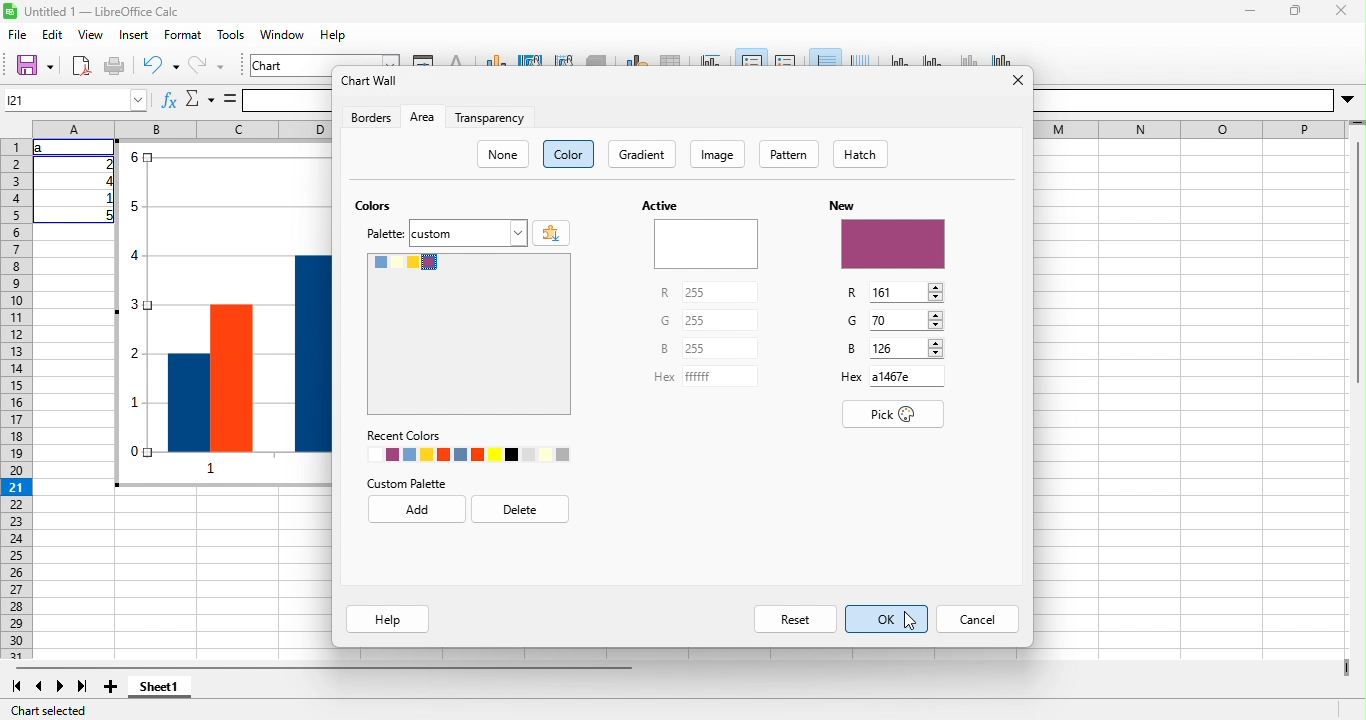 The width and height of the screenshot is (1366, 720). What do you see at coordinates (385, 234) in the screenshot?
I see `palette` at bounding box center [385, 234].